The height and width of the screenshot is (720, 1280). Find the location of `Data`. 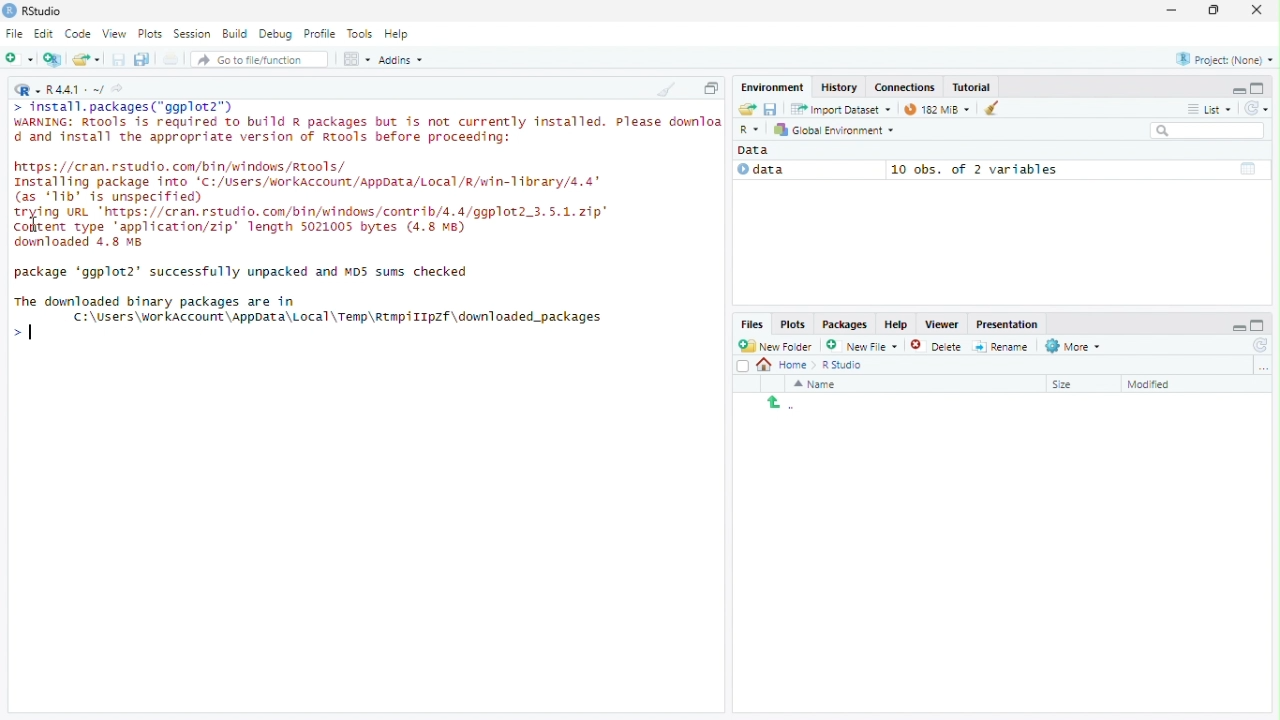

Data is located at coordinates (759, 150).